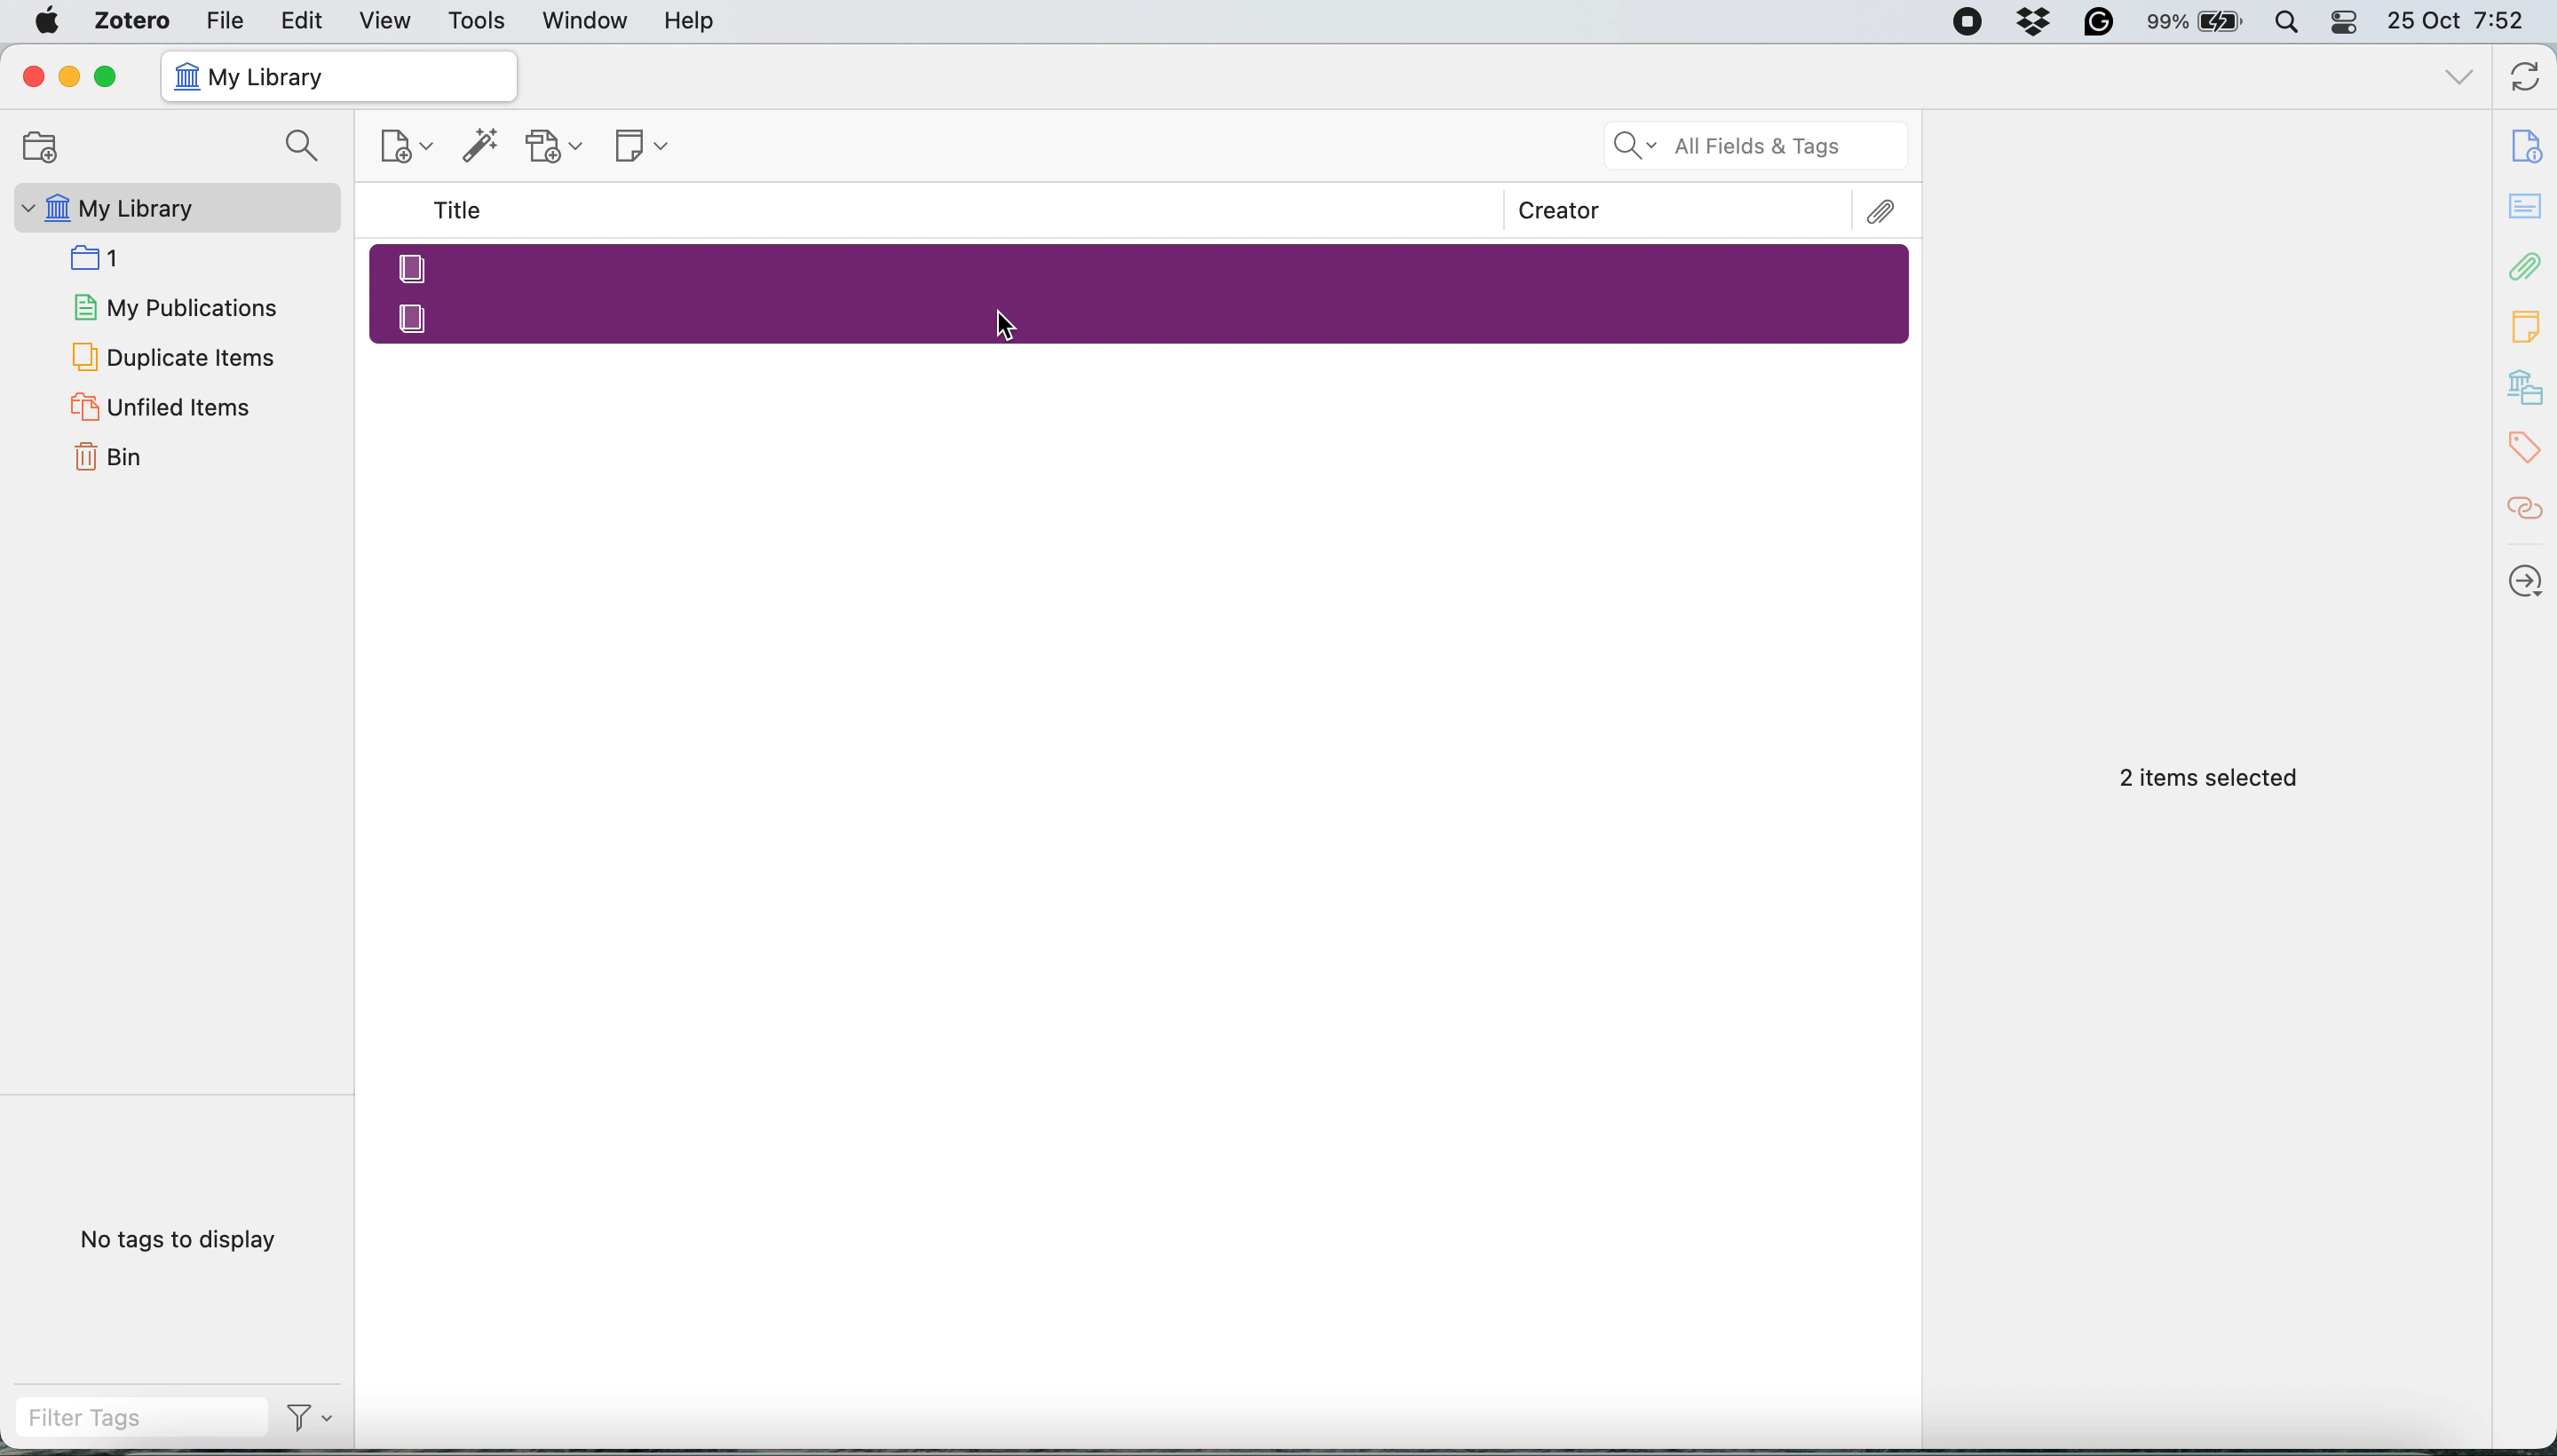 This screenshot has width=2557, height=1456. Describe the element at coordinates (225, 19) in the screenshot. I see `File` at that location.